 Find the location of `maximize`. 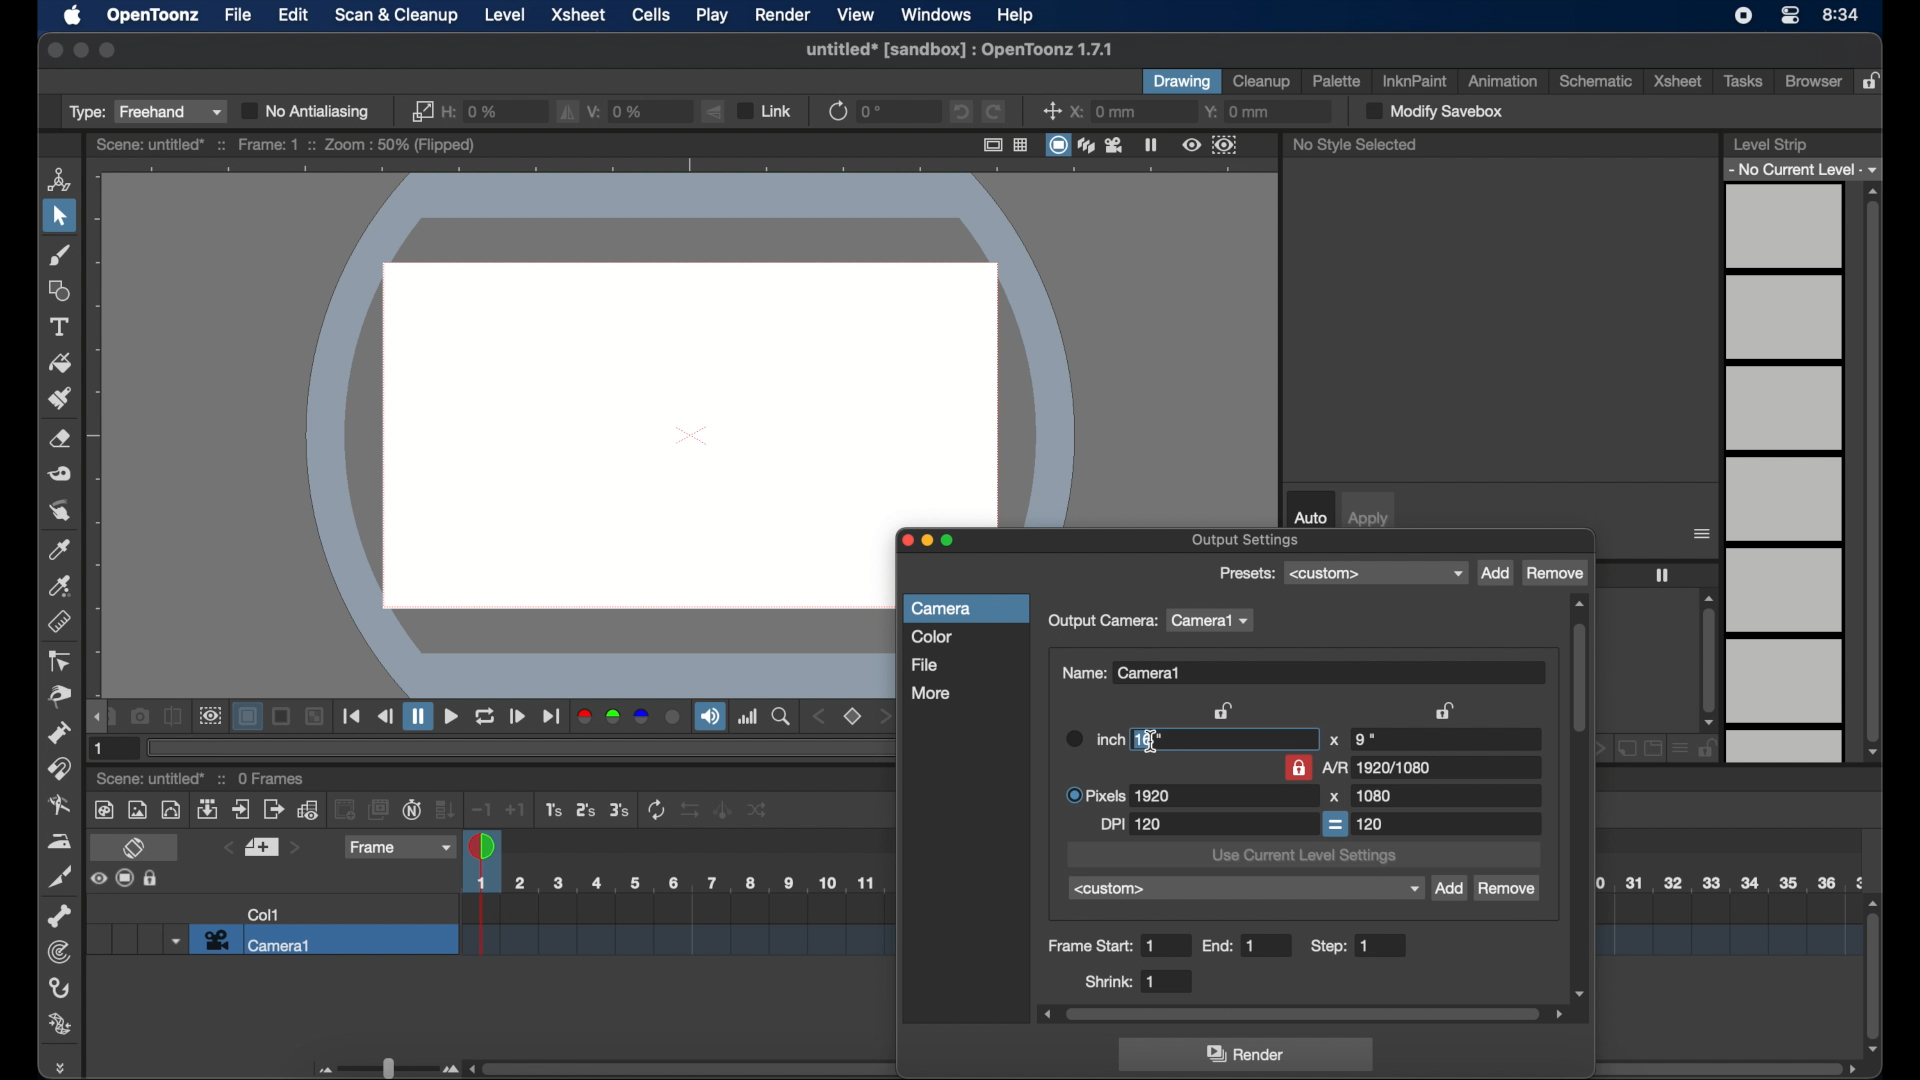

maximize is located at coordinates (952, 542).